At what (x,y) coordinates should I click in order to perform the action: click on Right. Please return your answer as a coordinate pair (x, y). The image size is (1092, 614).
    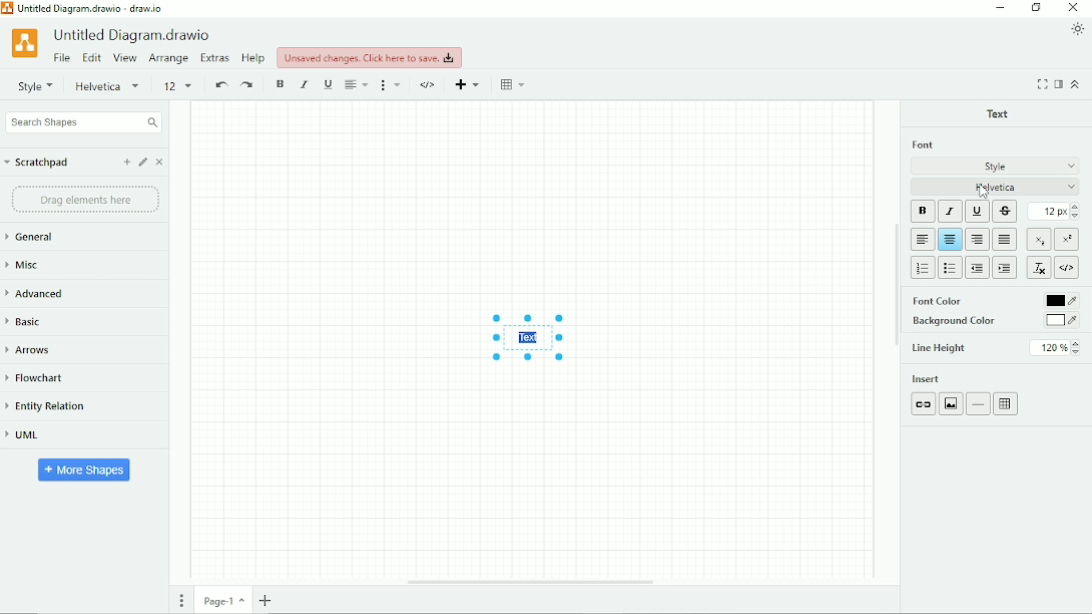
    Looking at the image, I should click on (978, 239).